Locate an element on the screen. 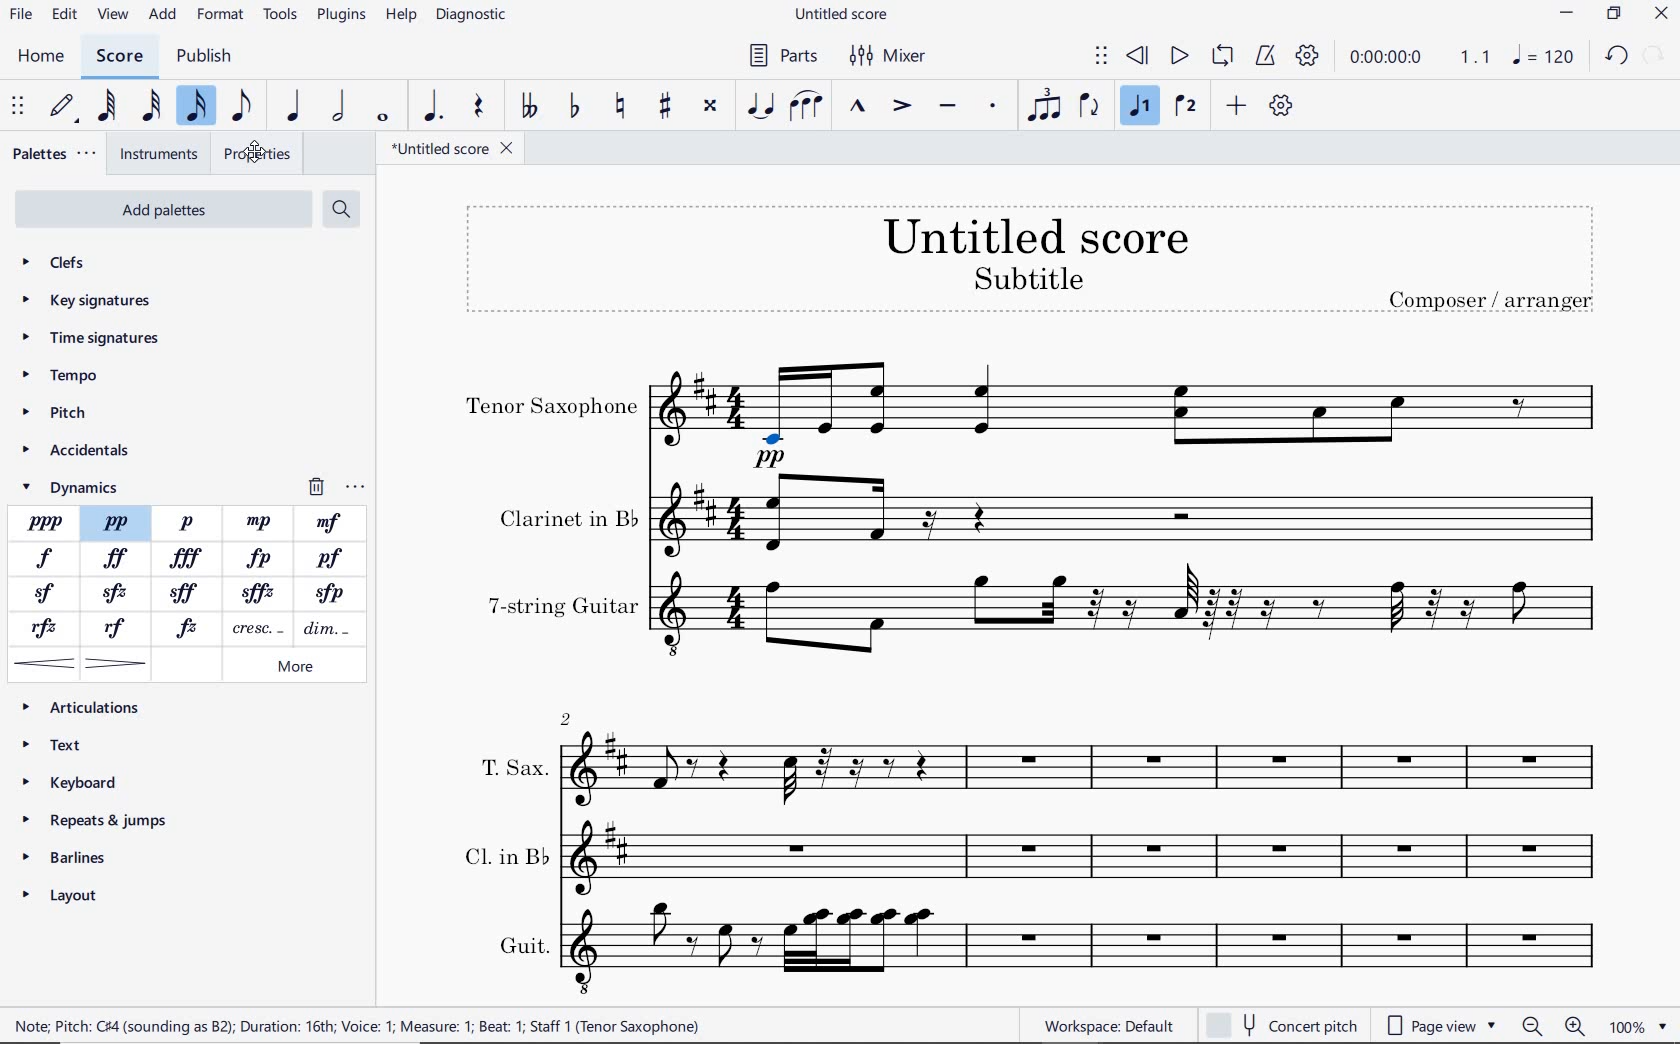 The image size is (1680, 1044). QUARTER NOTE is located at coordinates (295, 106).